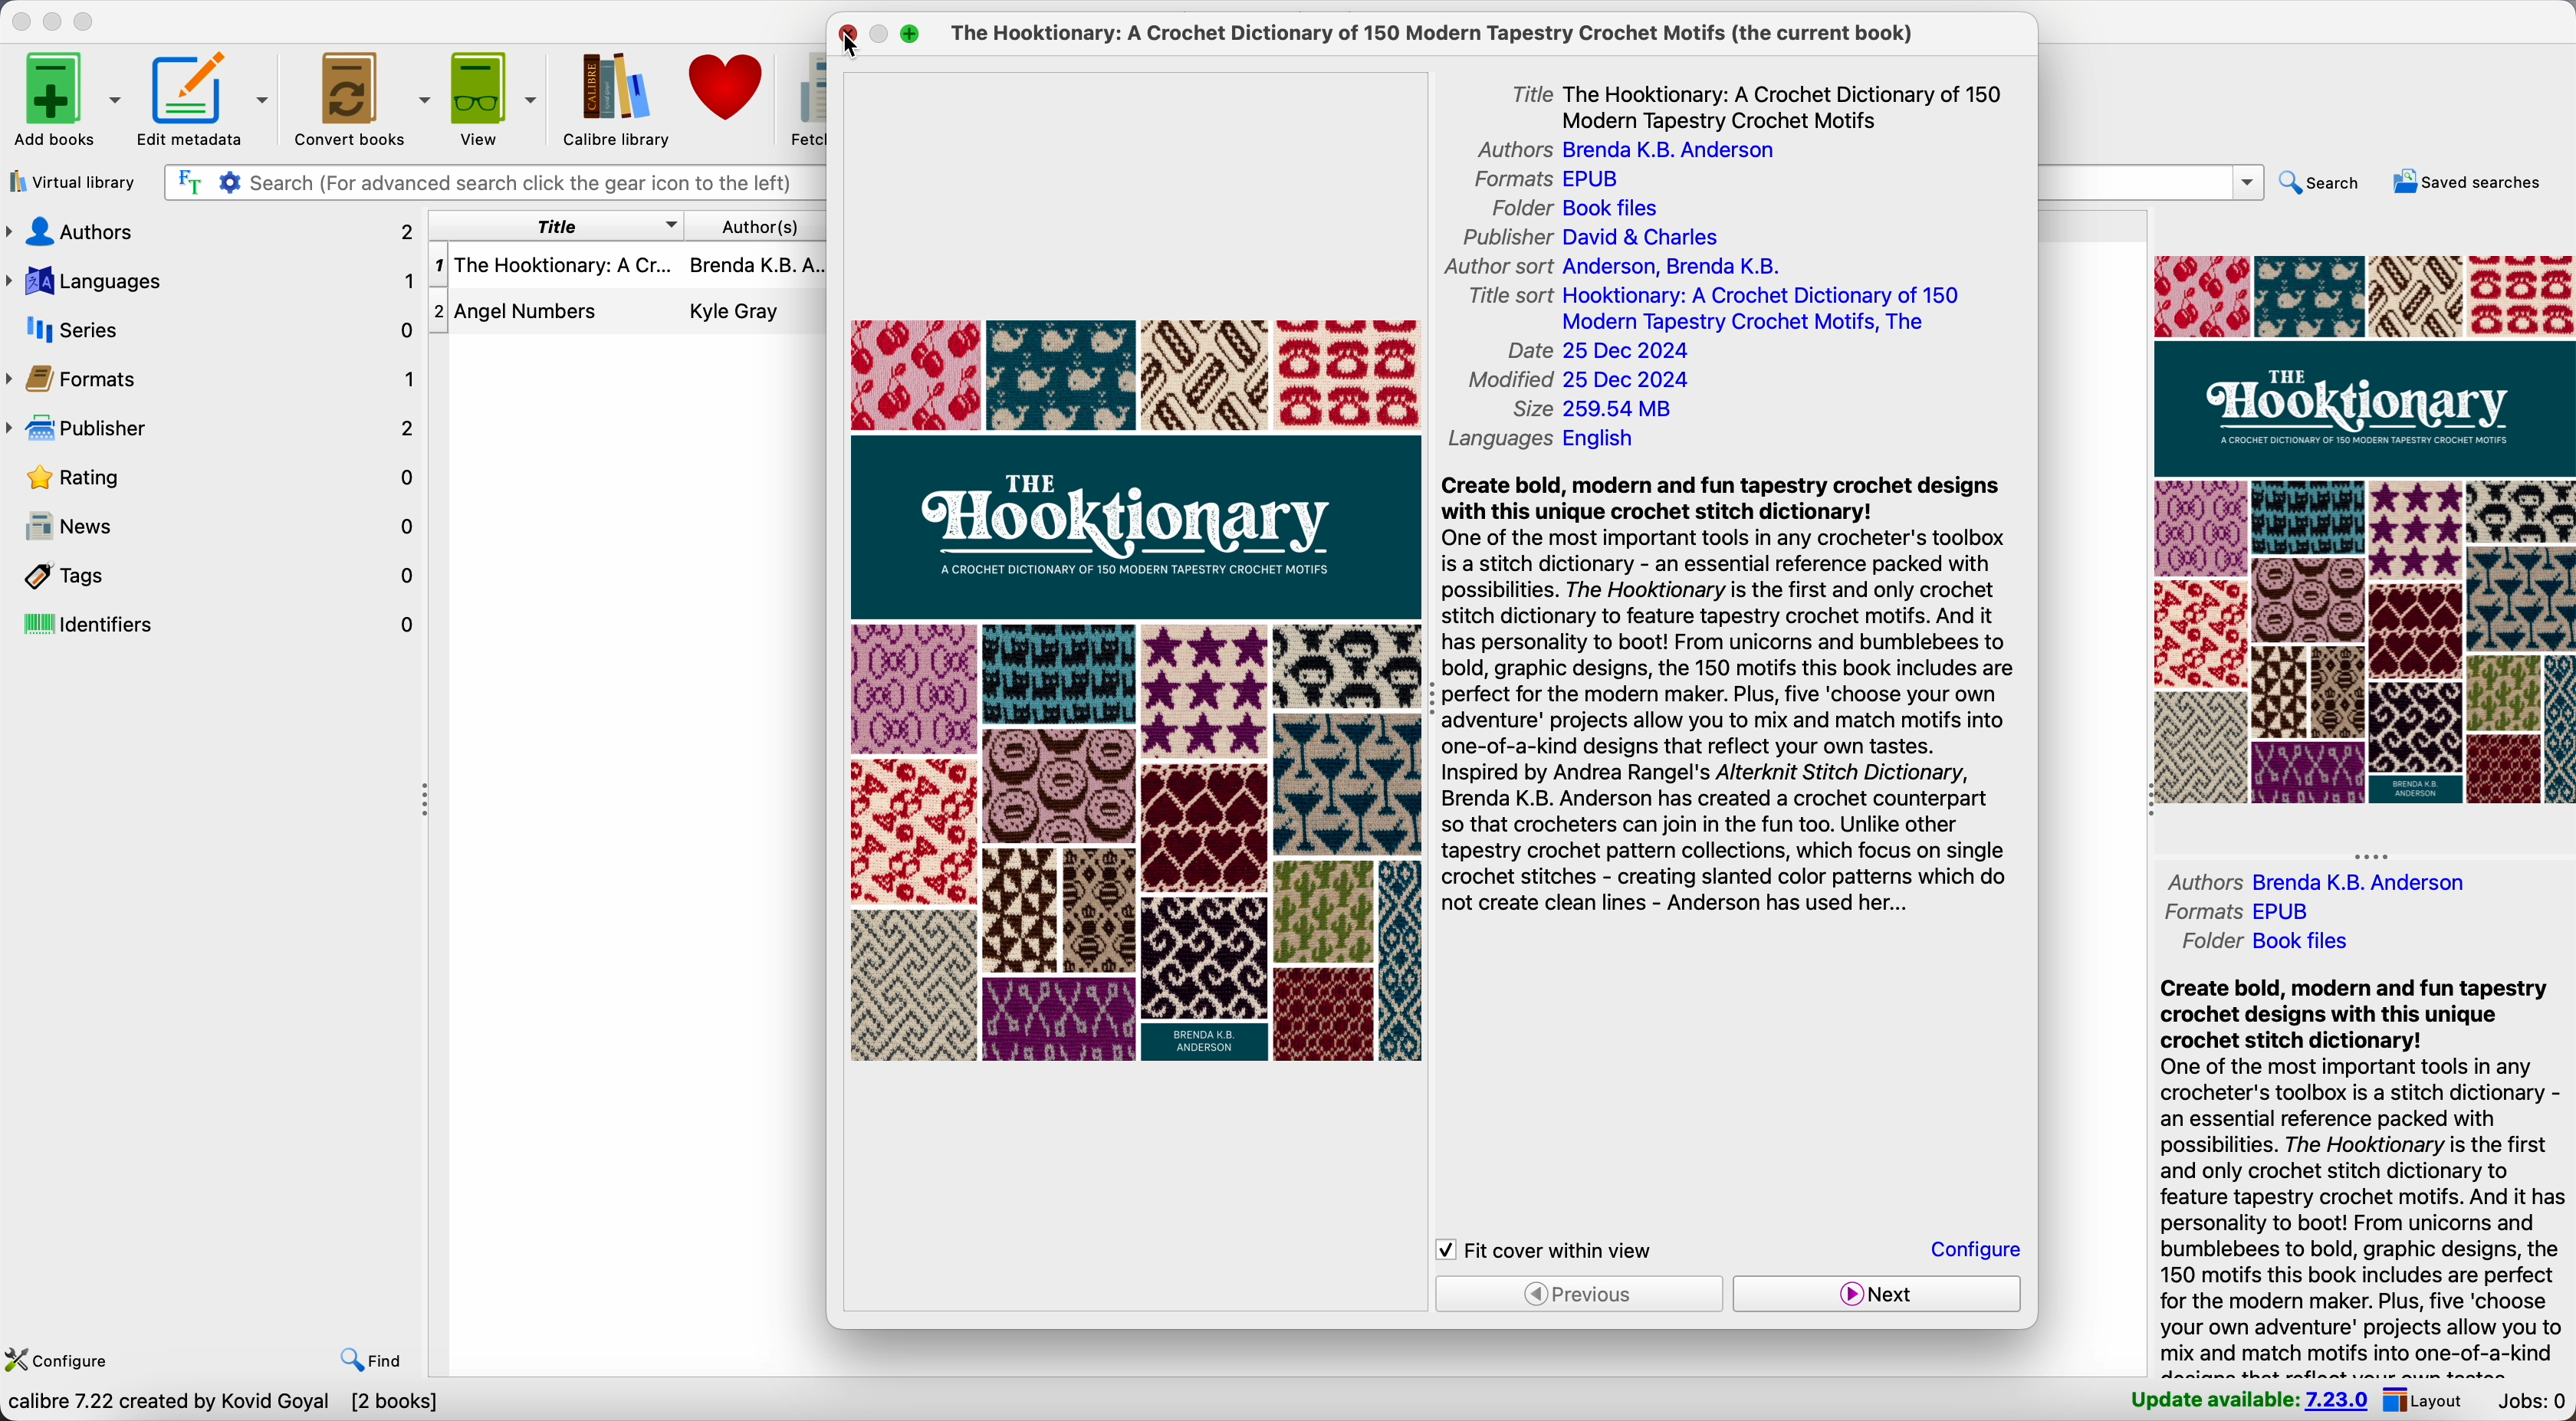  What do you see at coordinates (2473, 183) in the screenshot?
I see `saved searches` at bounding box center [2473, 183].